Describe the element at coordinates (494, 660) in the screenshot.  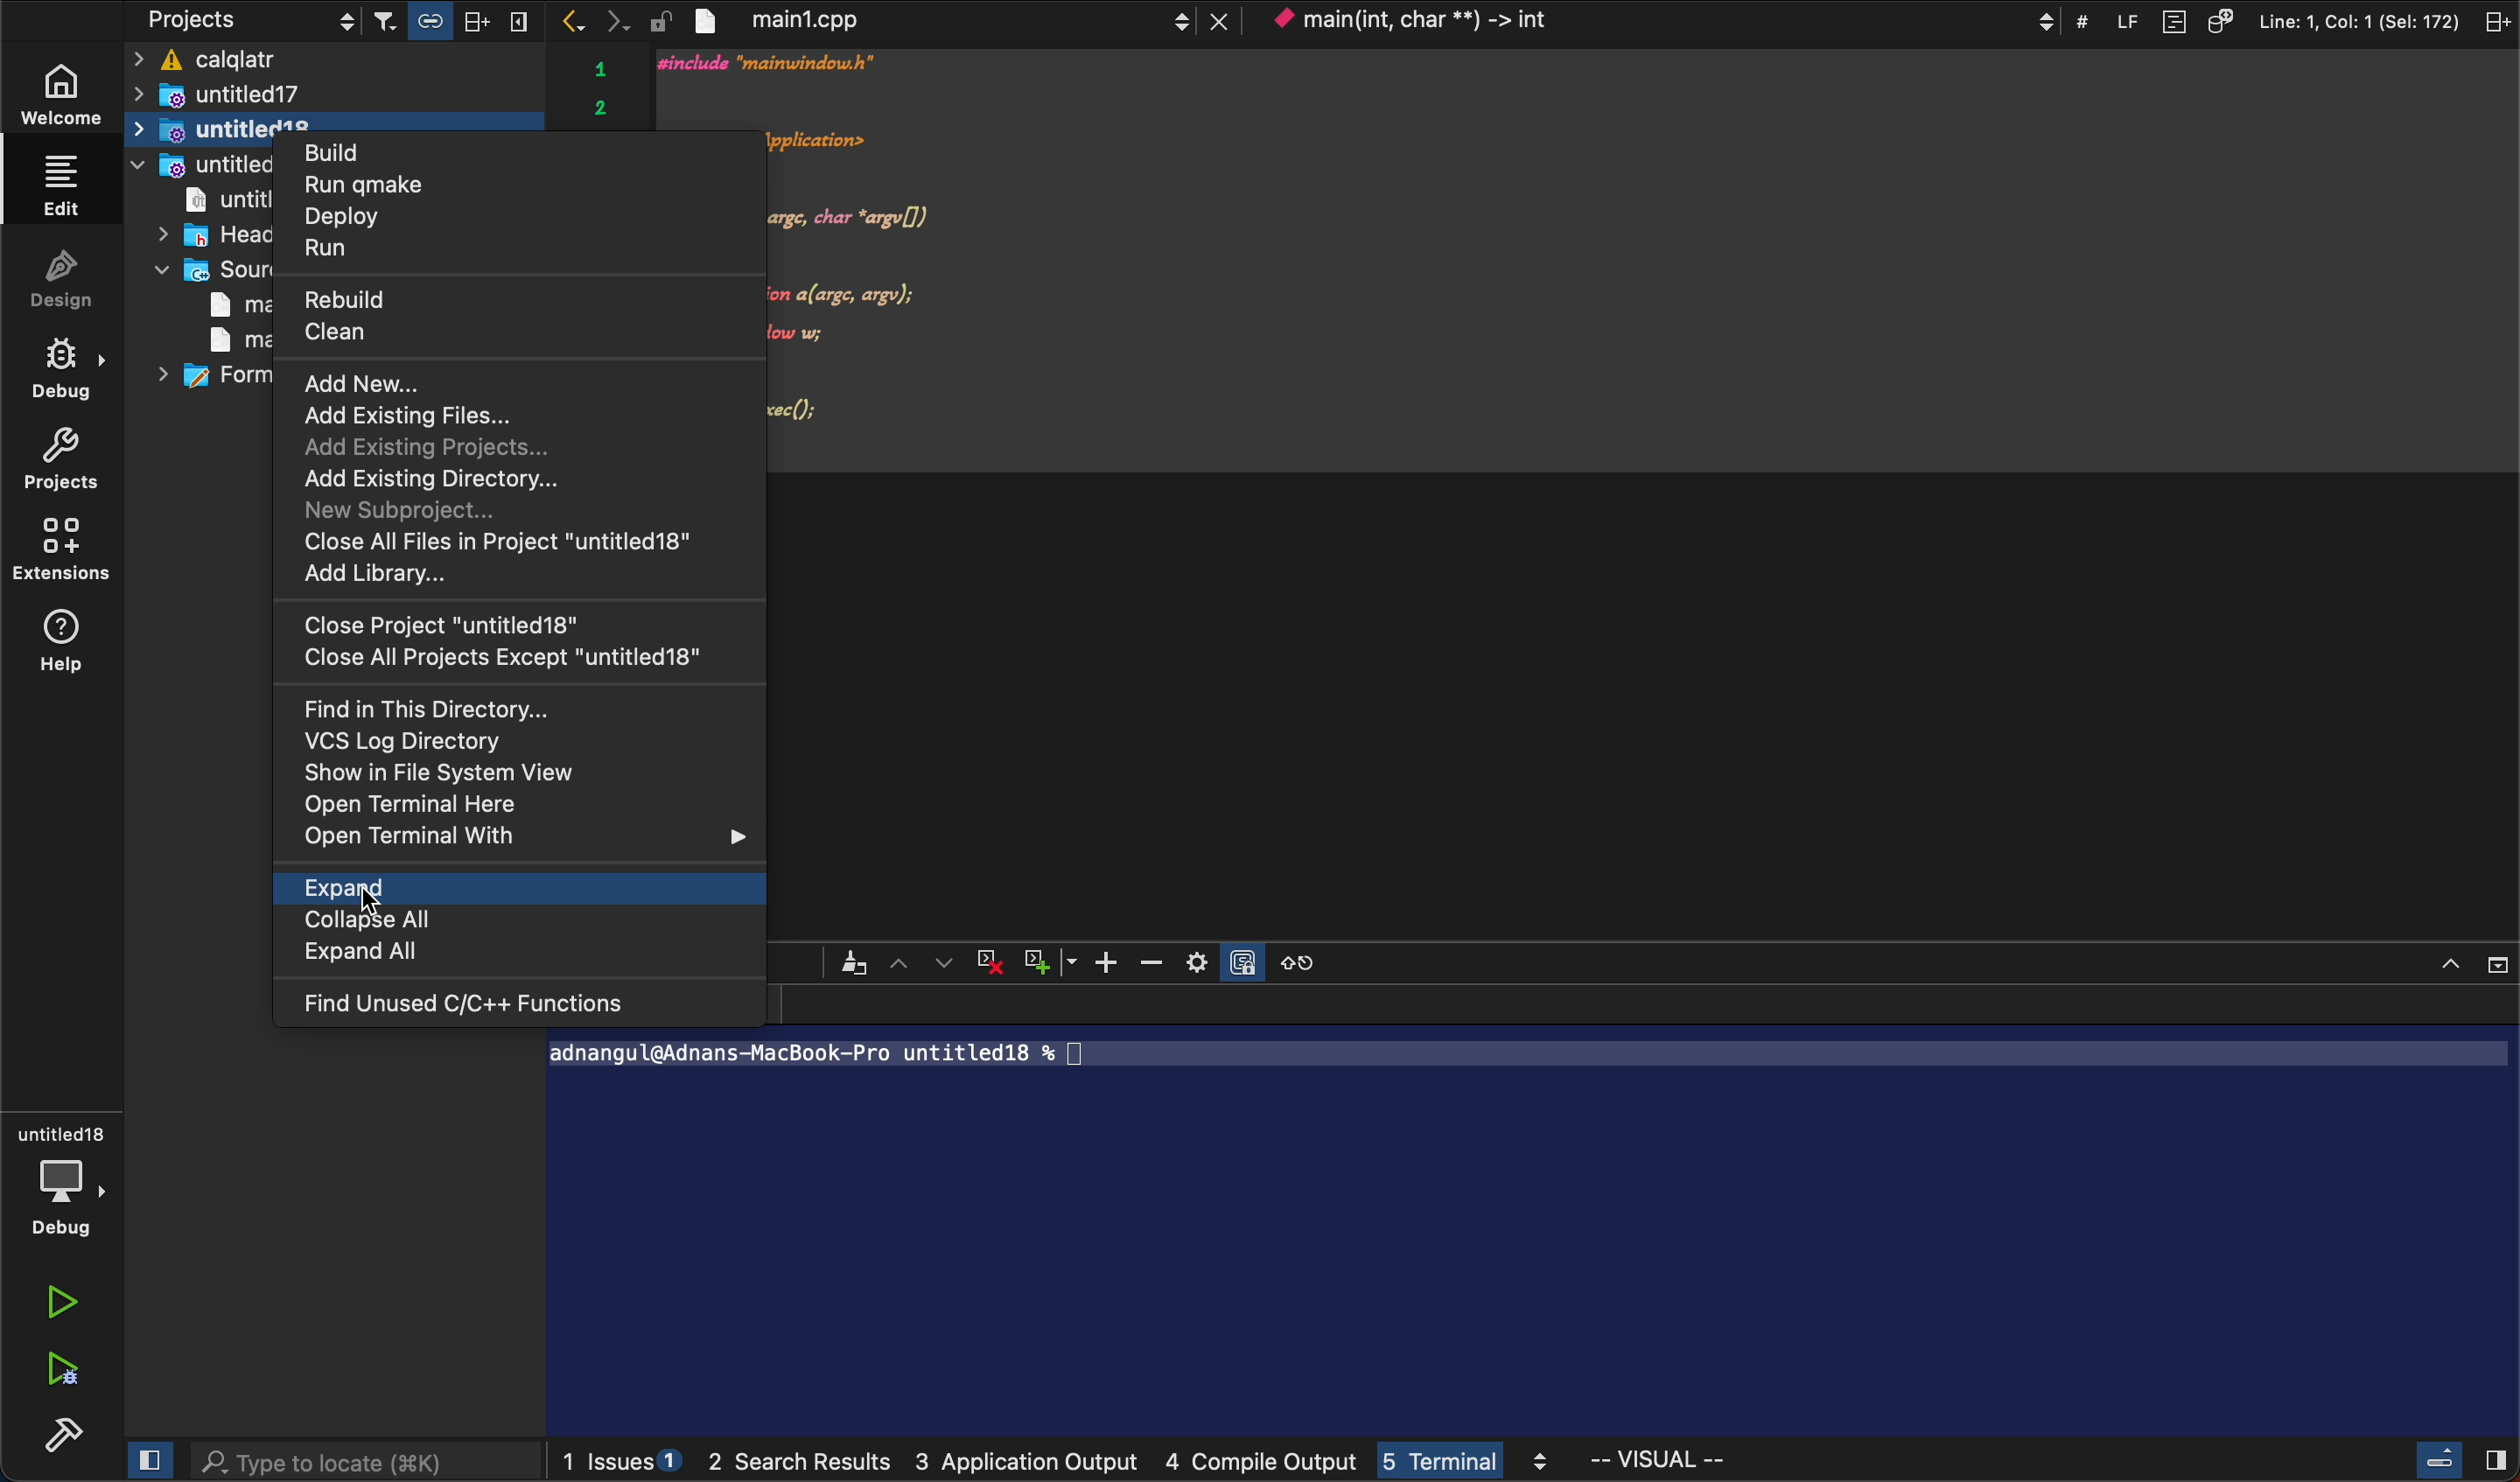
I see `close all` at that location.